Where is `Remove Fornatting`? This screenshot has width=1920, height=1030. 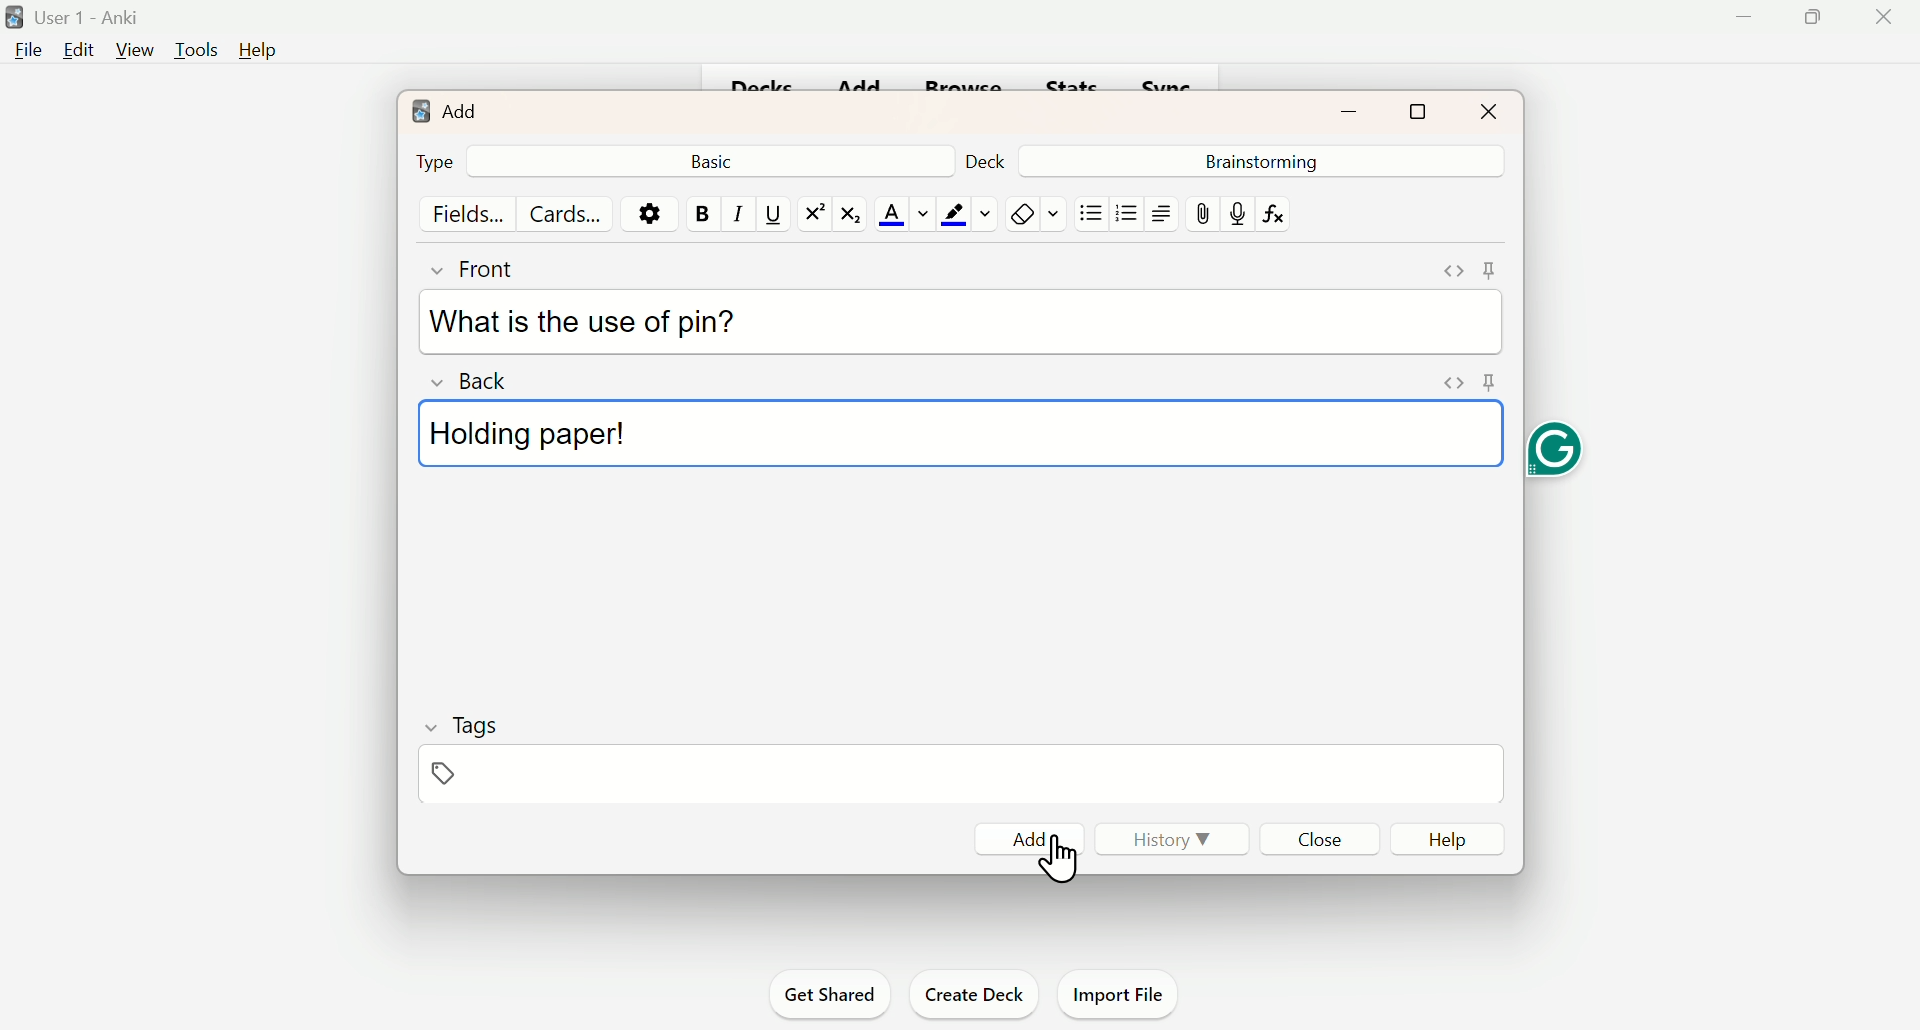 Remove Fornatting is located at coordinates (1020, 214).